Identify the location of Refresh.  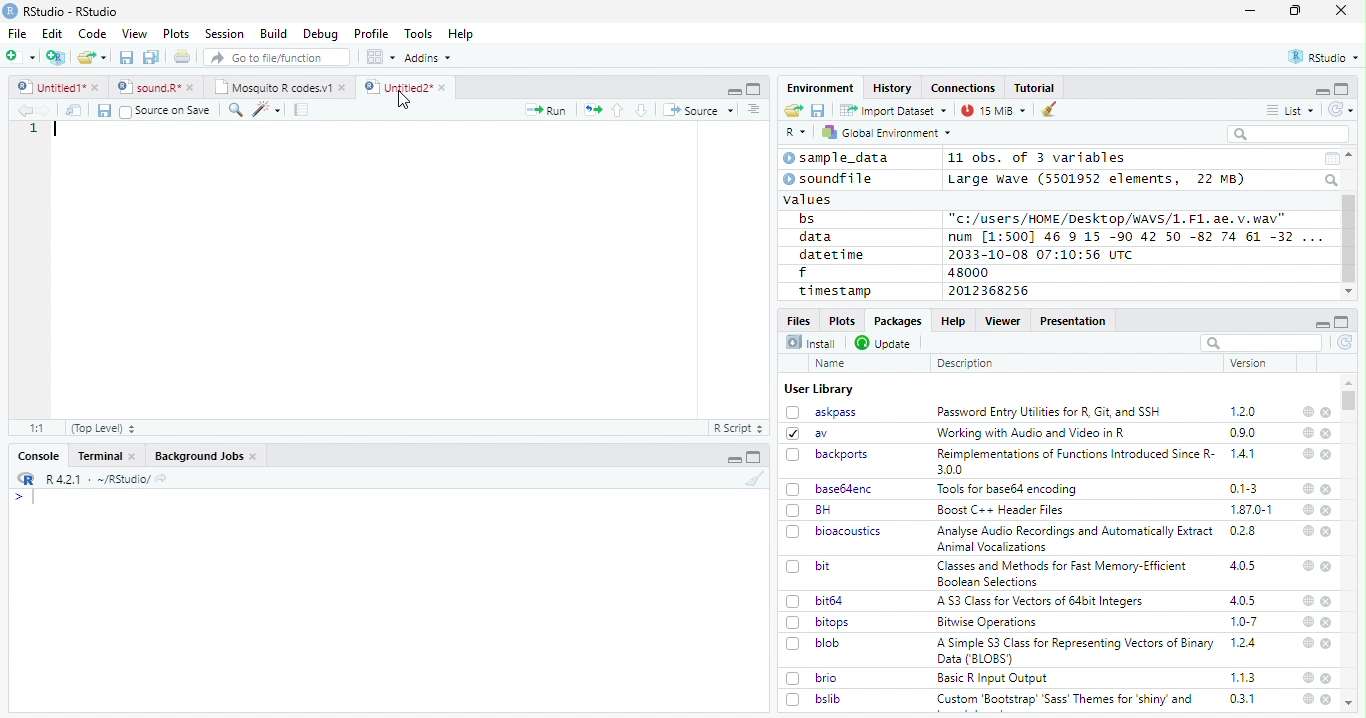
(1342, 109).